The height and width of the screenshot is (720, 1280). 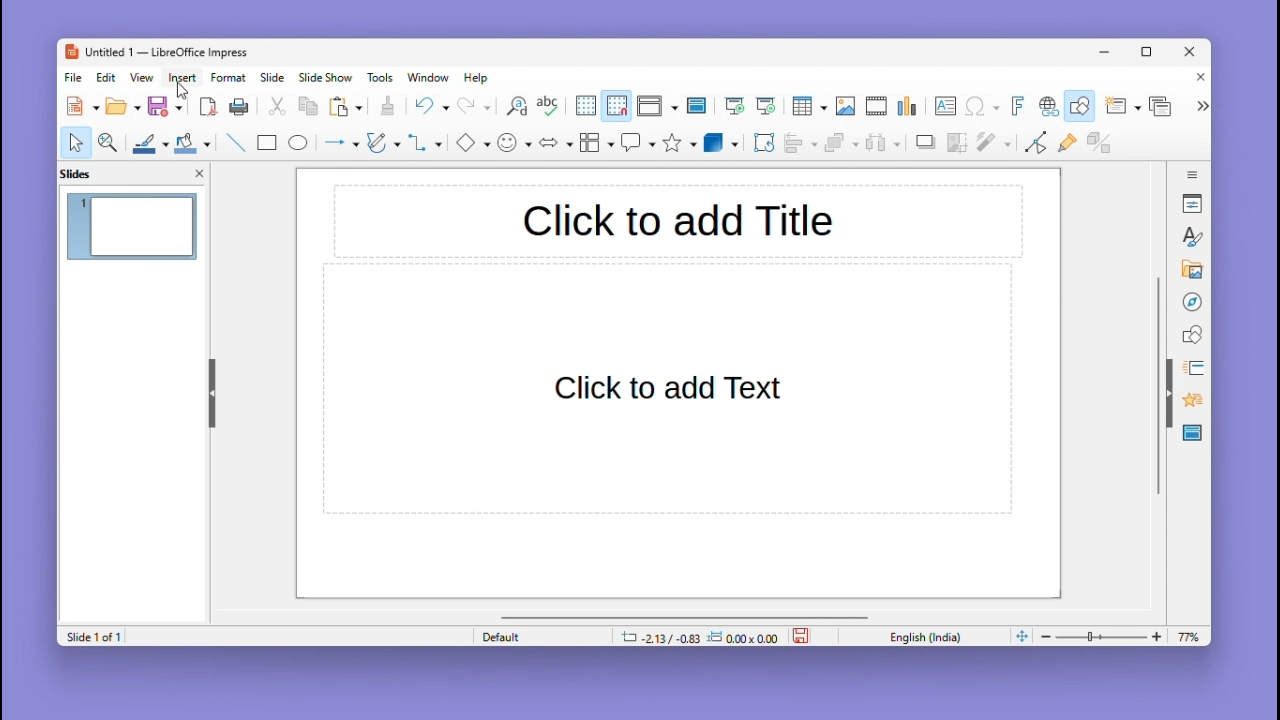 What do you see at coordinates (1189, 270) in the screenshot?
I see `Gallery` at bounding box center [1189, 270].